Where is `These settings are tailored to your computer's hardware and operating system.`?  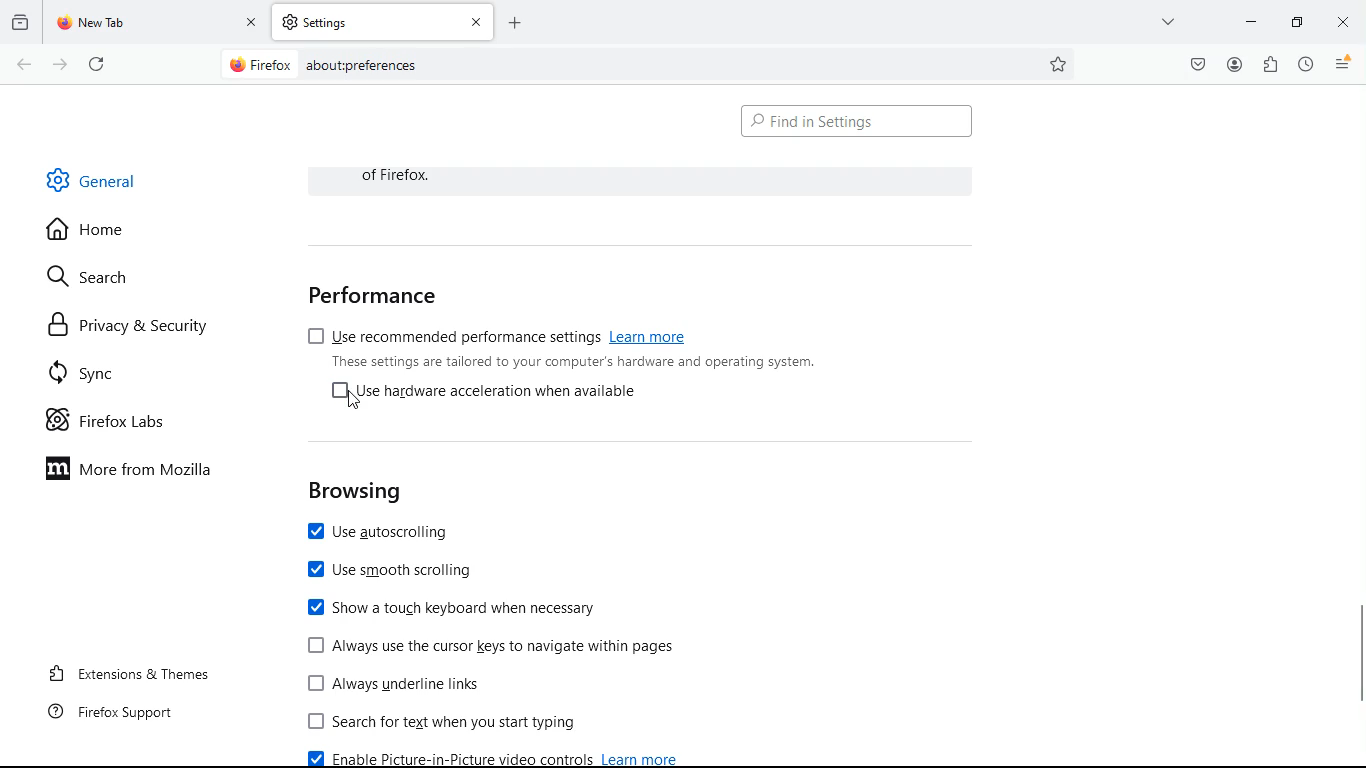 These settings are tailored to your computer's hardware and operating system. is located at coordinates (575, 363).